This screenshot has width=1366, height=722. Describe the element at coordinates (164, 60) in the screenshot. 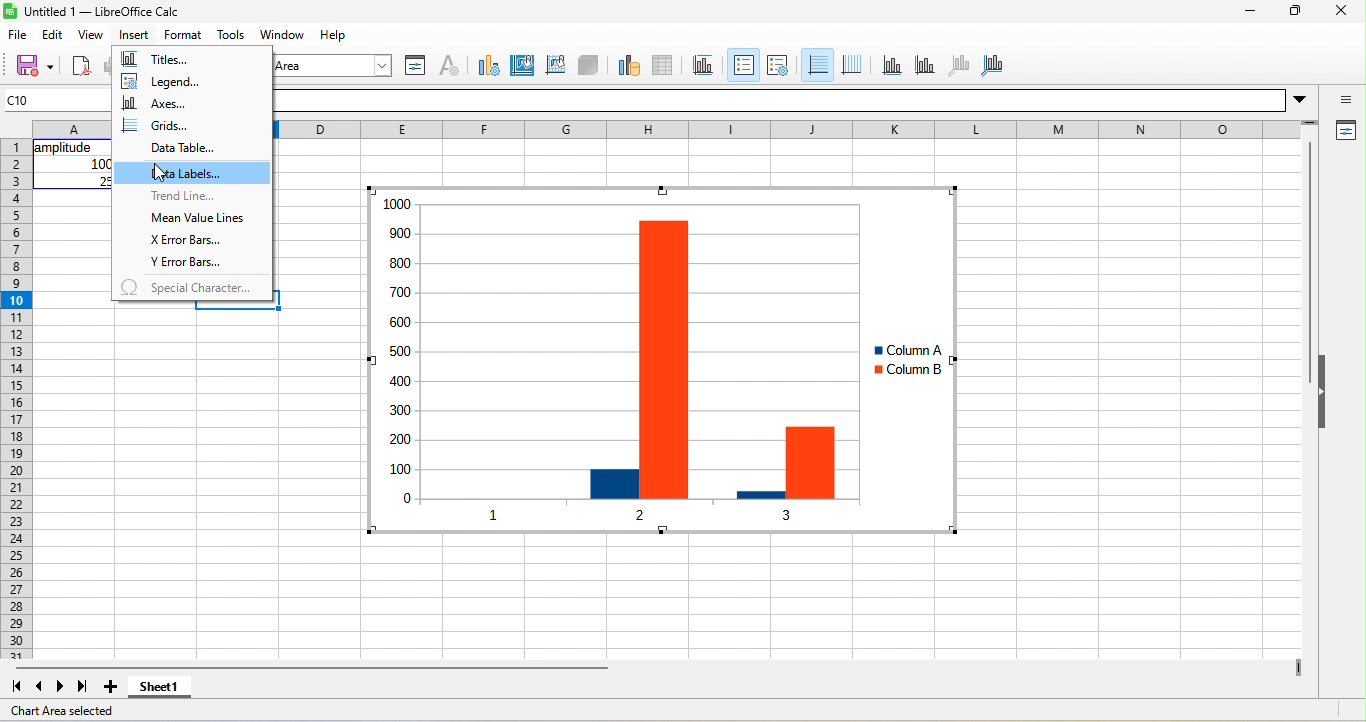

I see `titles` at that location.